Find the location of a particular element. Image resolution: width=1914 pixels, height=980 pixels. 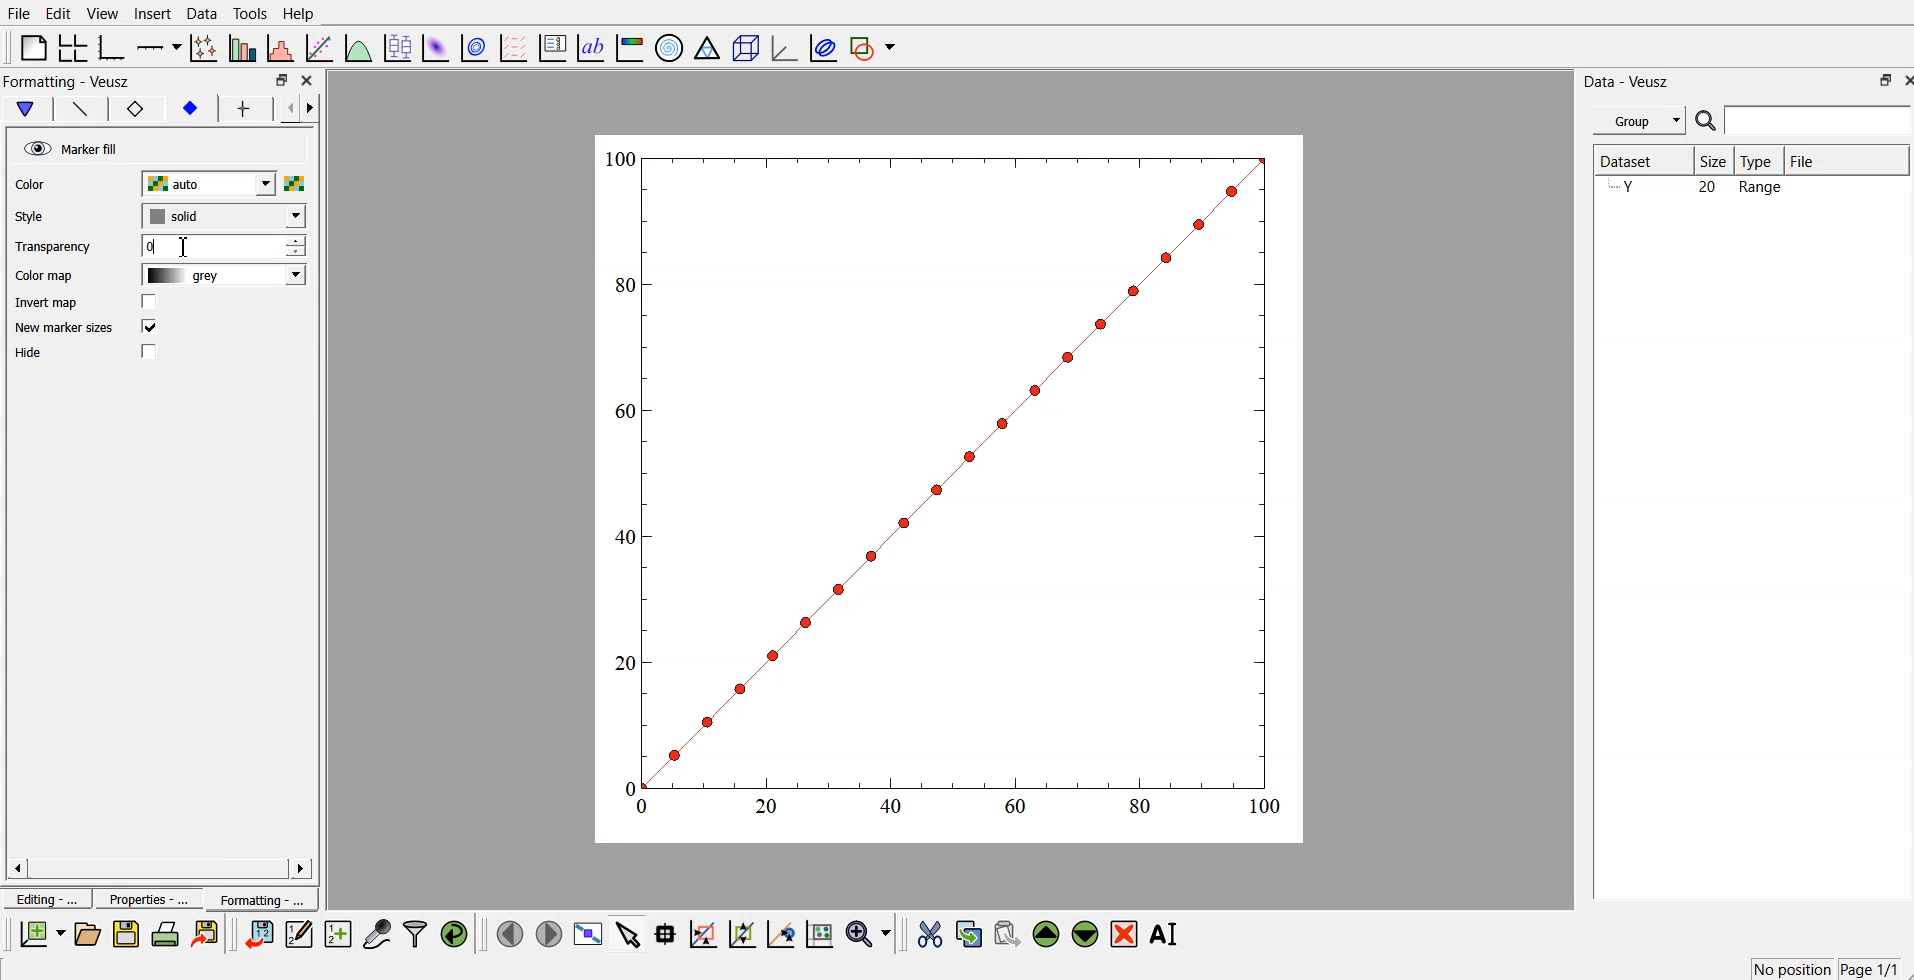

Capture remote data is located at coordinates (378, 932).